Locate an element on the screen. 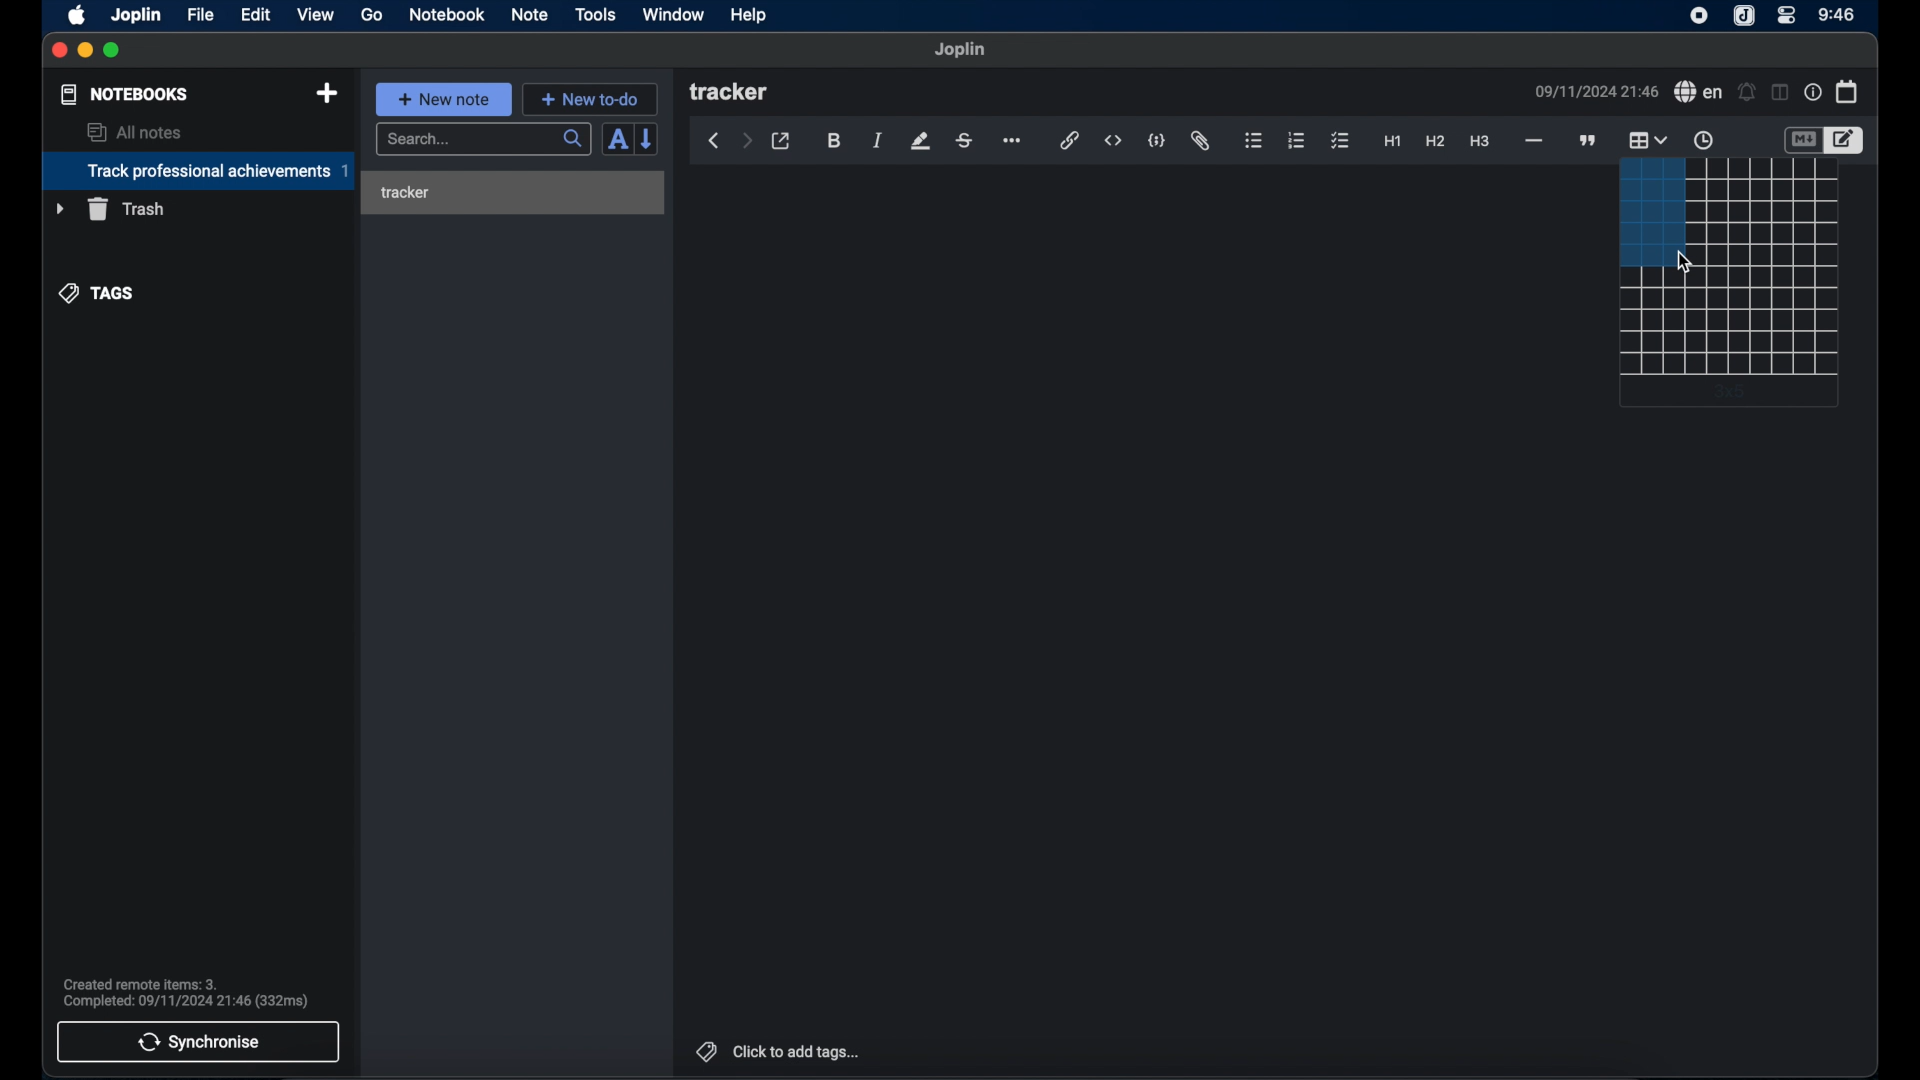 The height and width of the screenshot is (1080, 1920). horizontal line is located at coordinates (1533, 141).